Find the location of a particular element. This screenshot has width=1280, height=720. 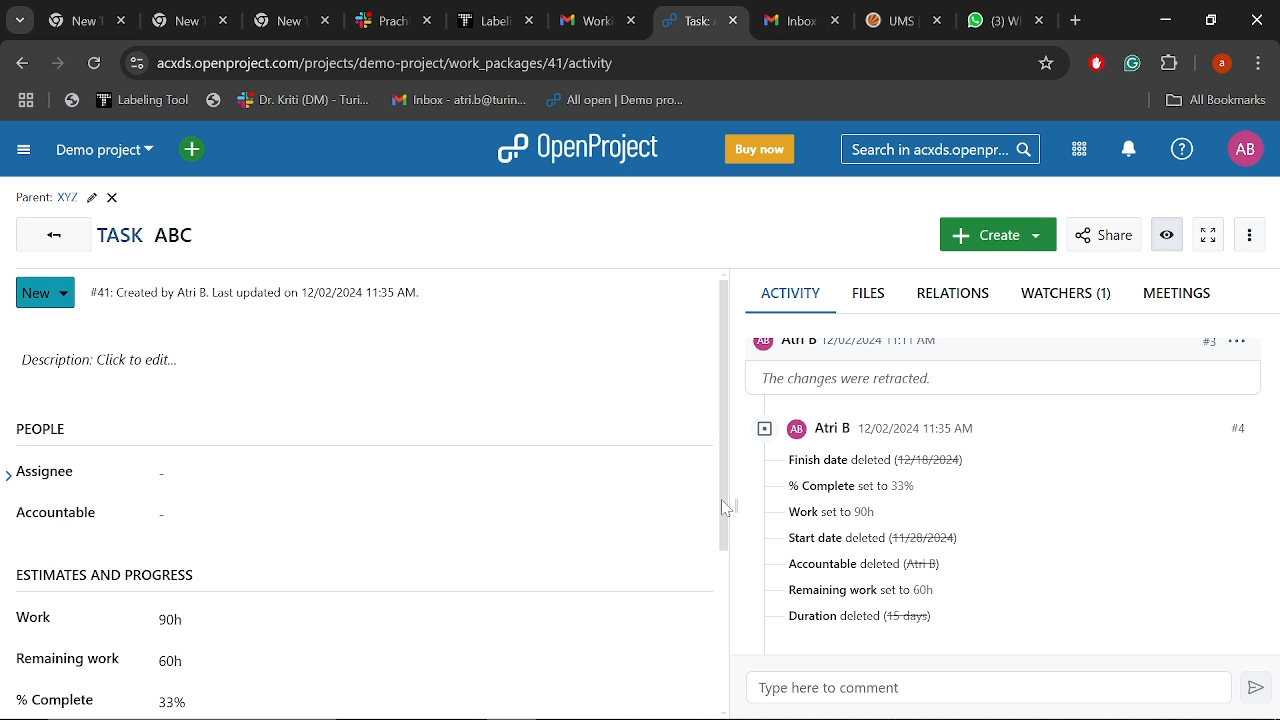

More is located at coordinates (1248, 233).